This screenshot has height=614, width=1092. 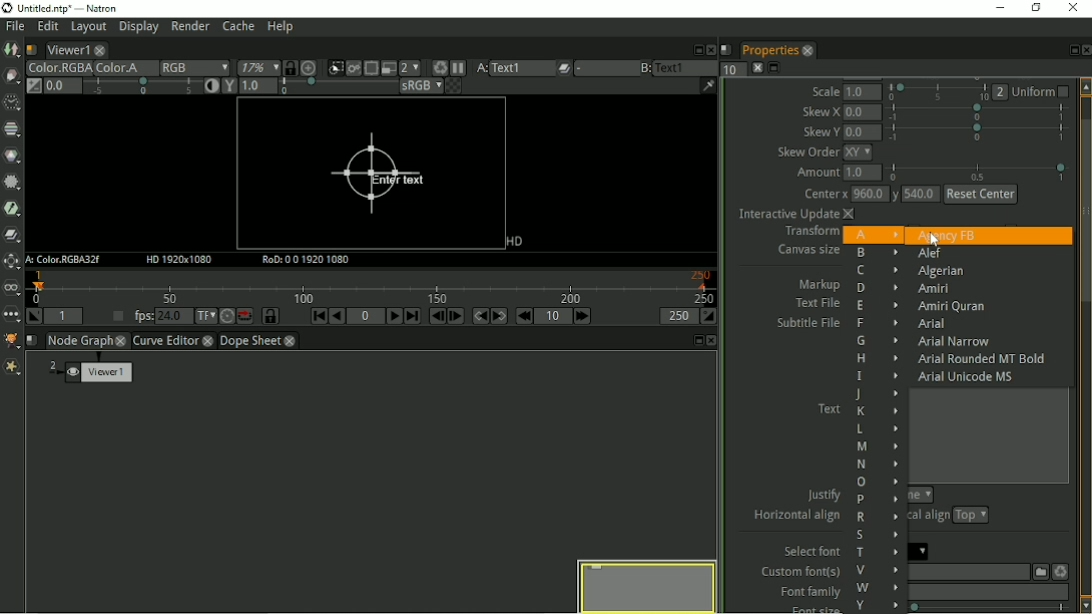 I want to click on Behaviour, so click(x=245, y=316).